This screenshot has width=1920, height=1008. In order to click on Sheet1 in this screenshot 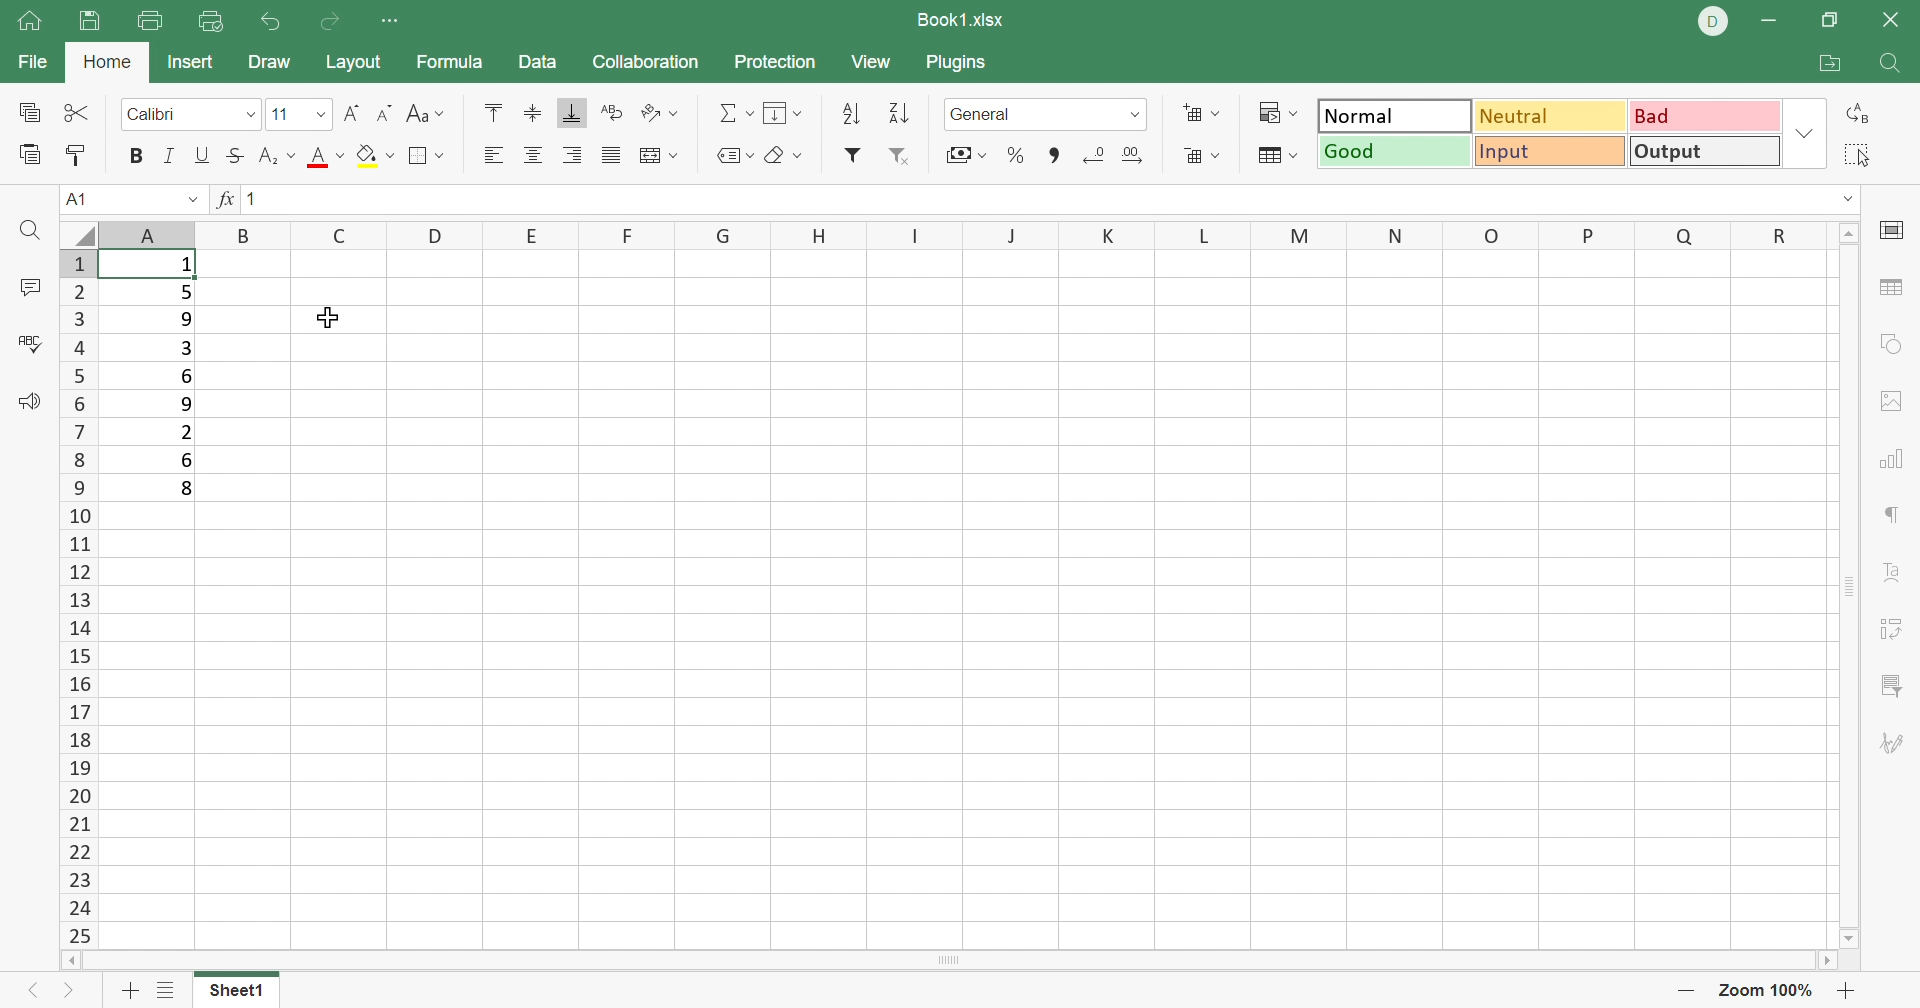, I will do `click(238, 993)`.